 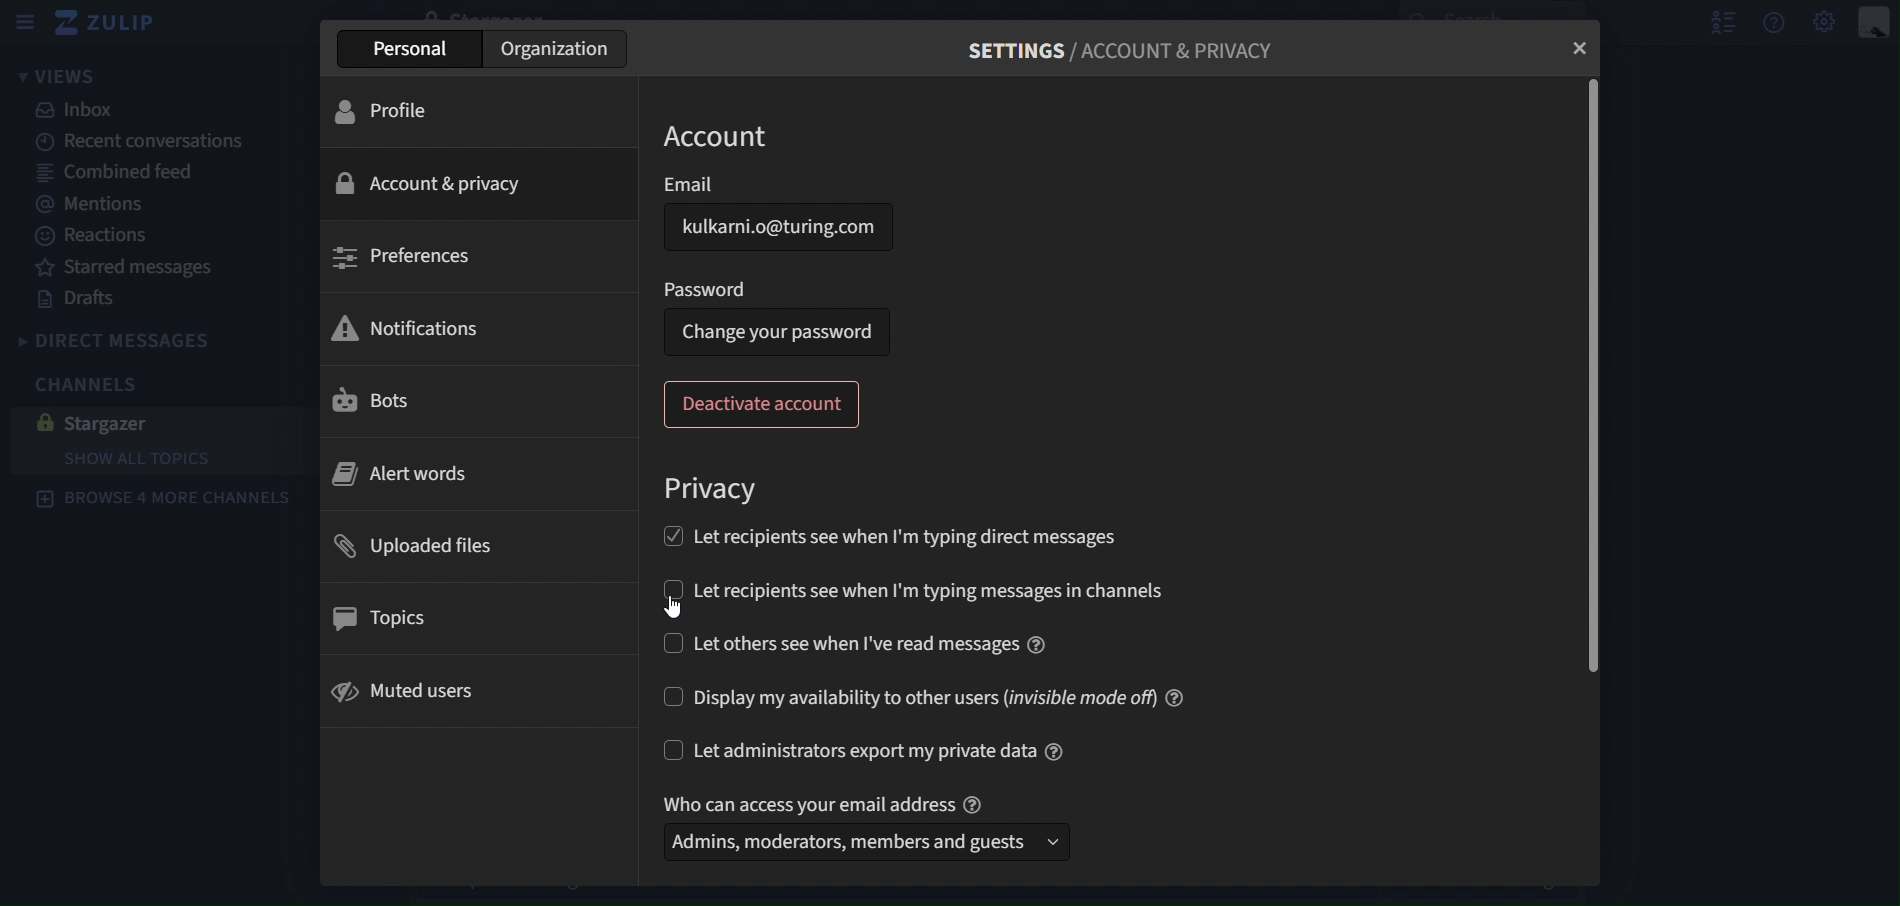 I want to click on zulip, so click(x=116, y=27).